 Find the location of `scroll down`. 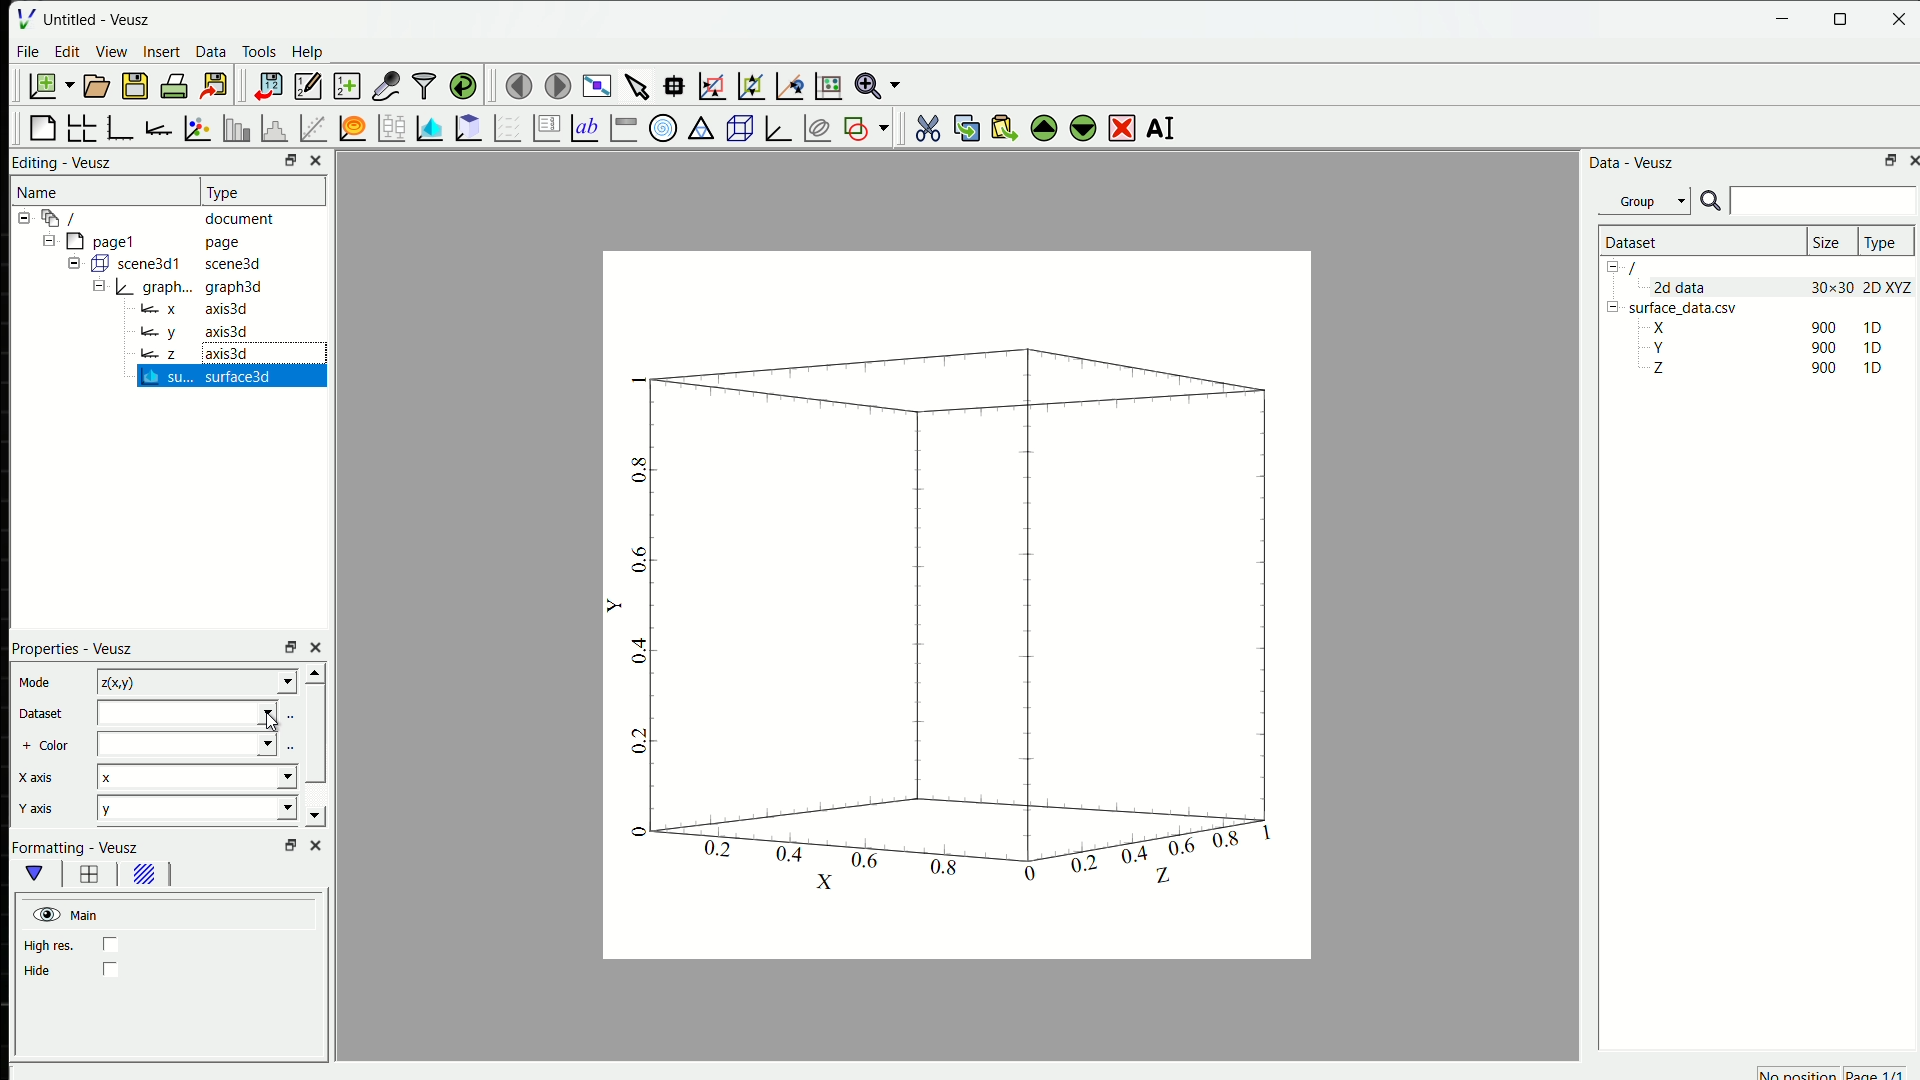

scroll down is located at coordinates (316, 816).